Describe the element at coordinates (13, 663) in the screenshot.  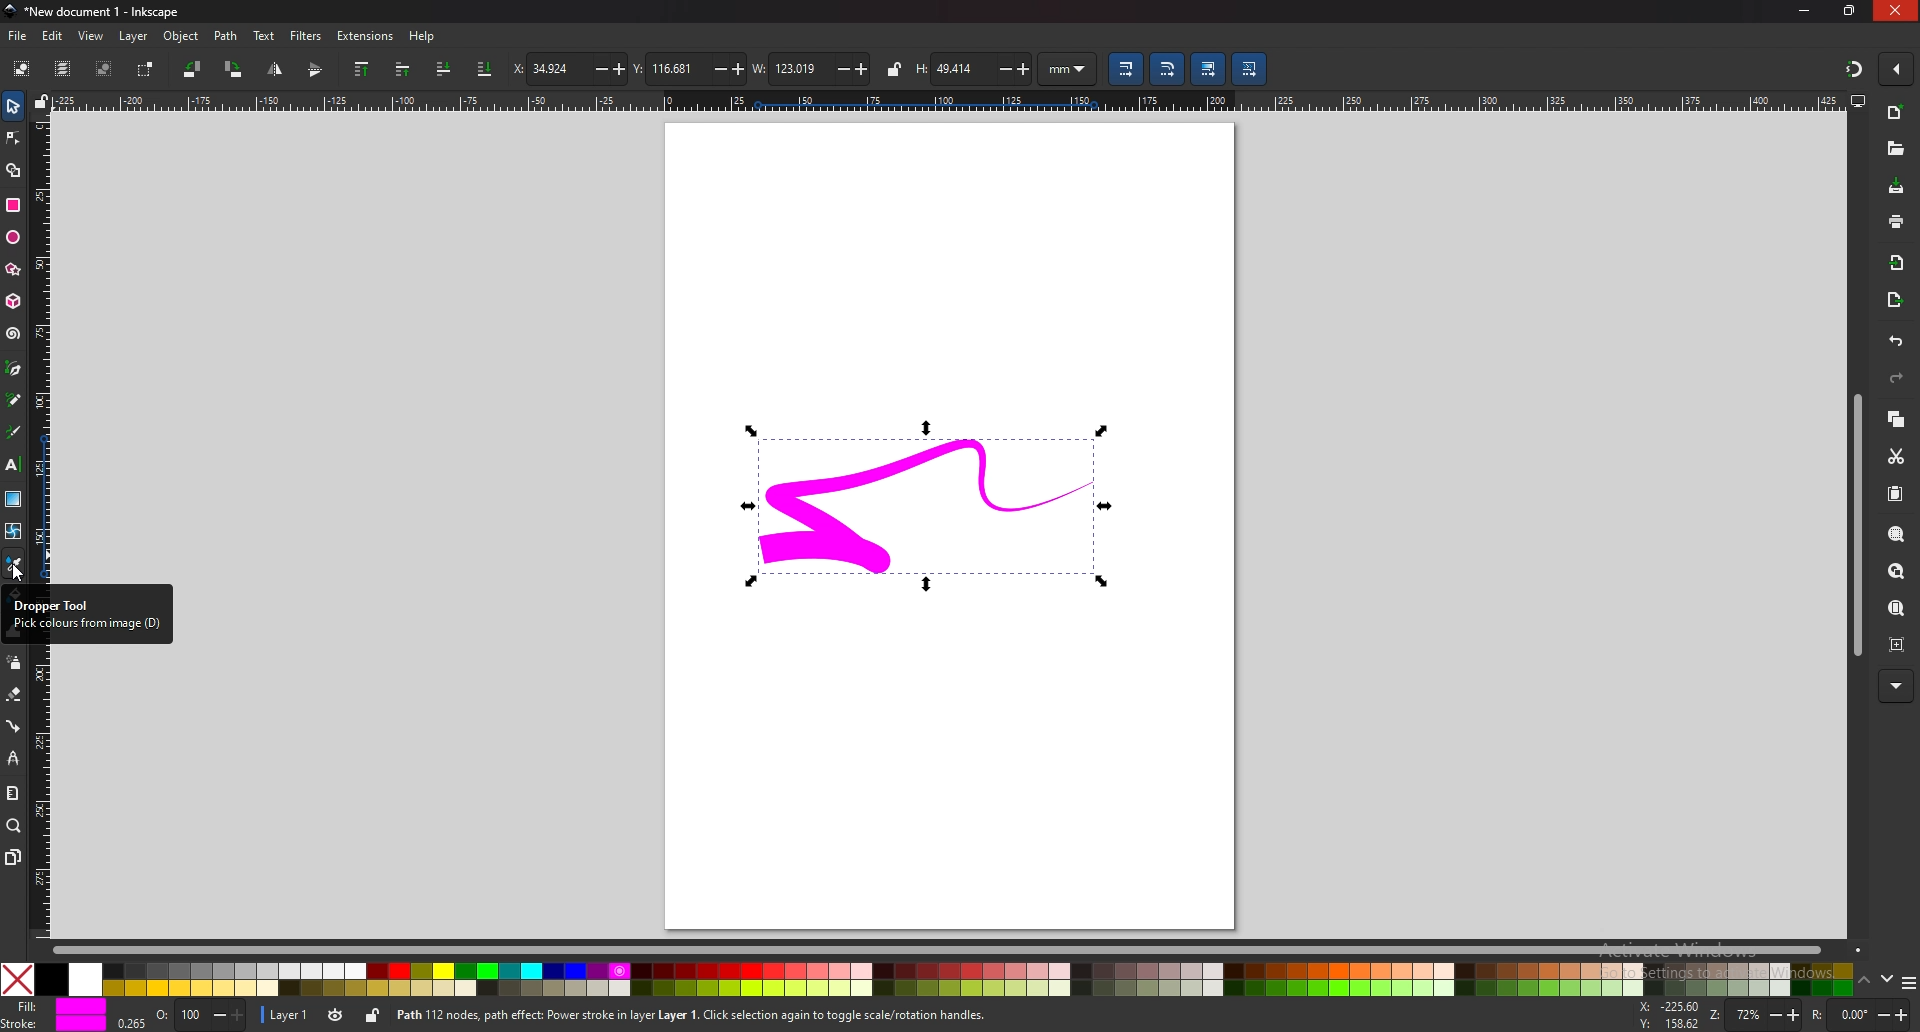
I see `spray` at that location.